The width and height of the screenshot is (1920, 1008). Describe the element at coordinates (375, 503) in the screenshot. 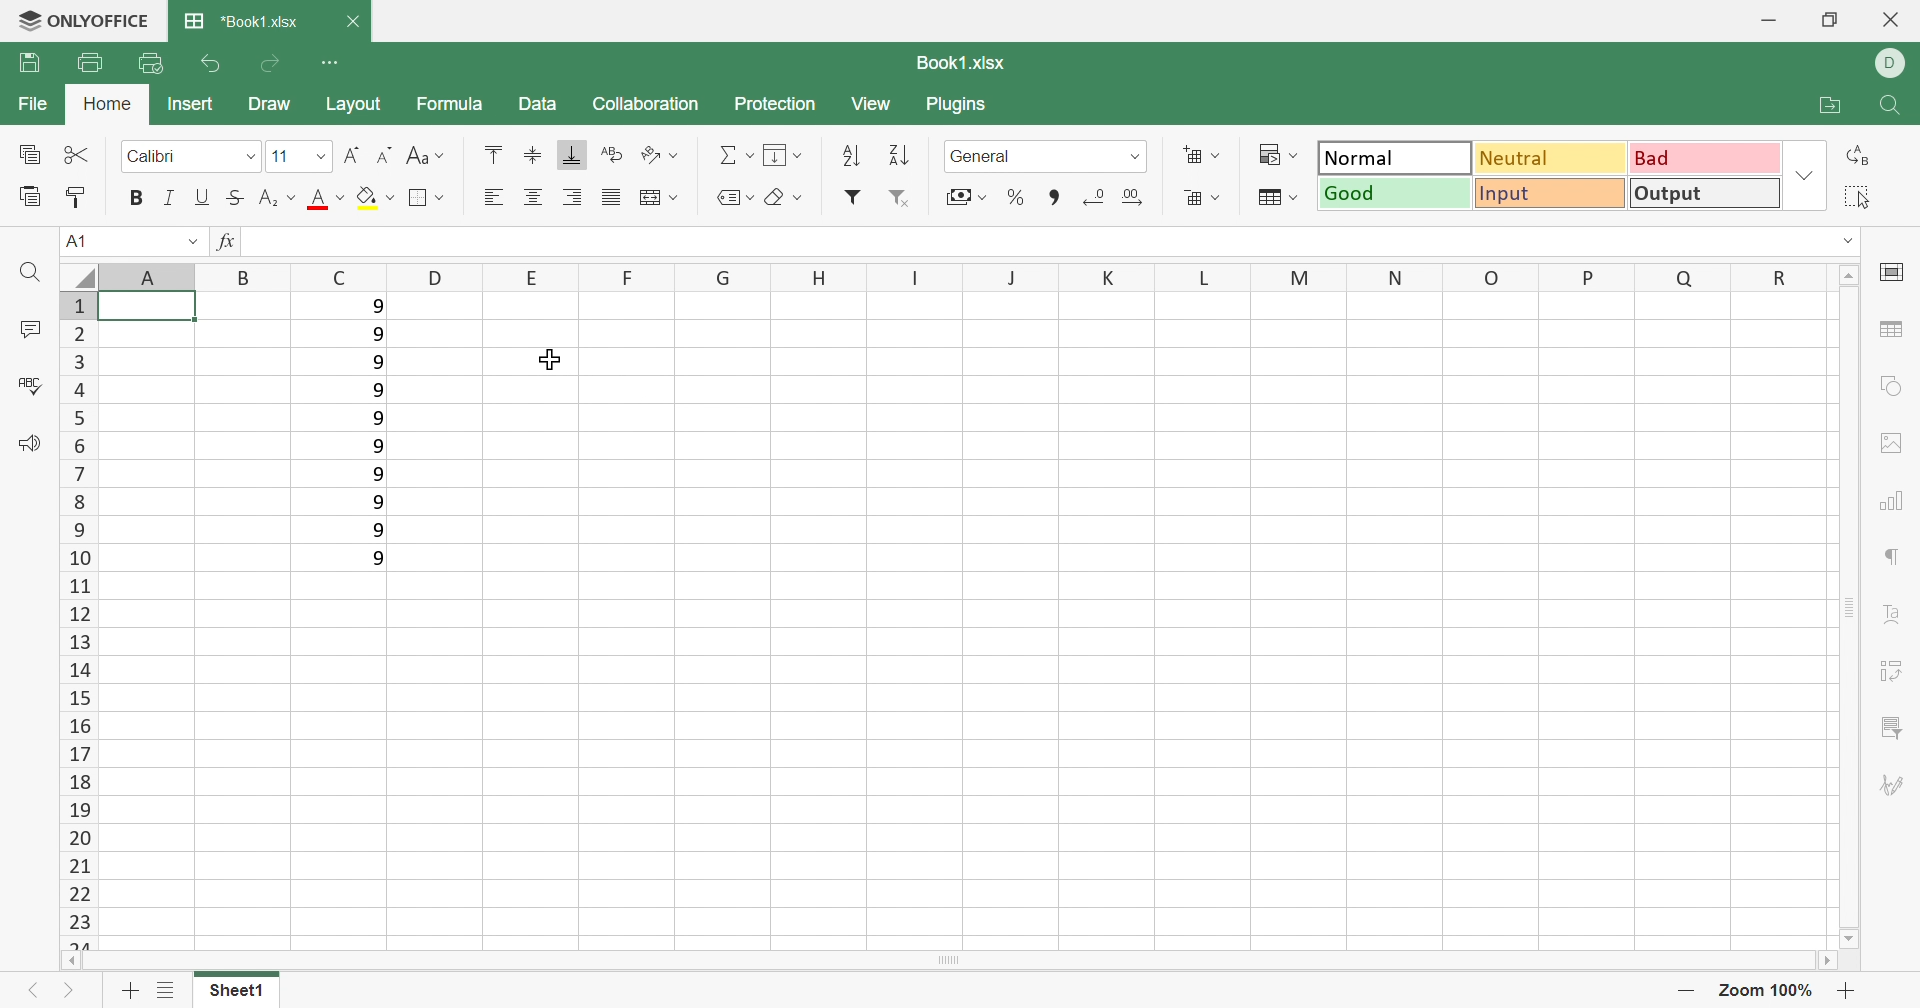

I see `9` at that location.